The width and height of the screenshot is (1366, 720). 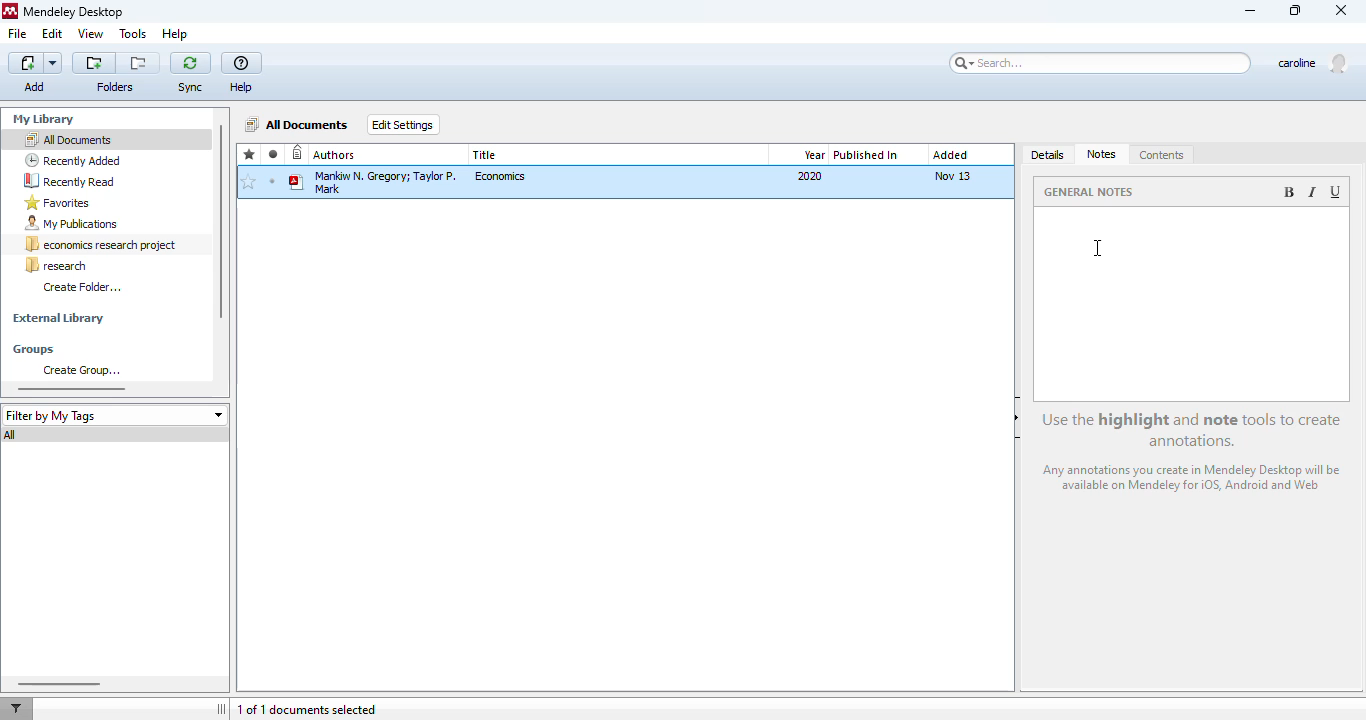 What do you see at coordinates (298, 124) in the screenshot?
I see `all documents` at bounding box center [298, 124].